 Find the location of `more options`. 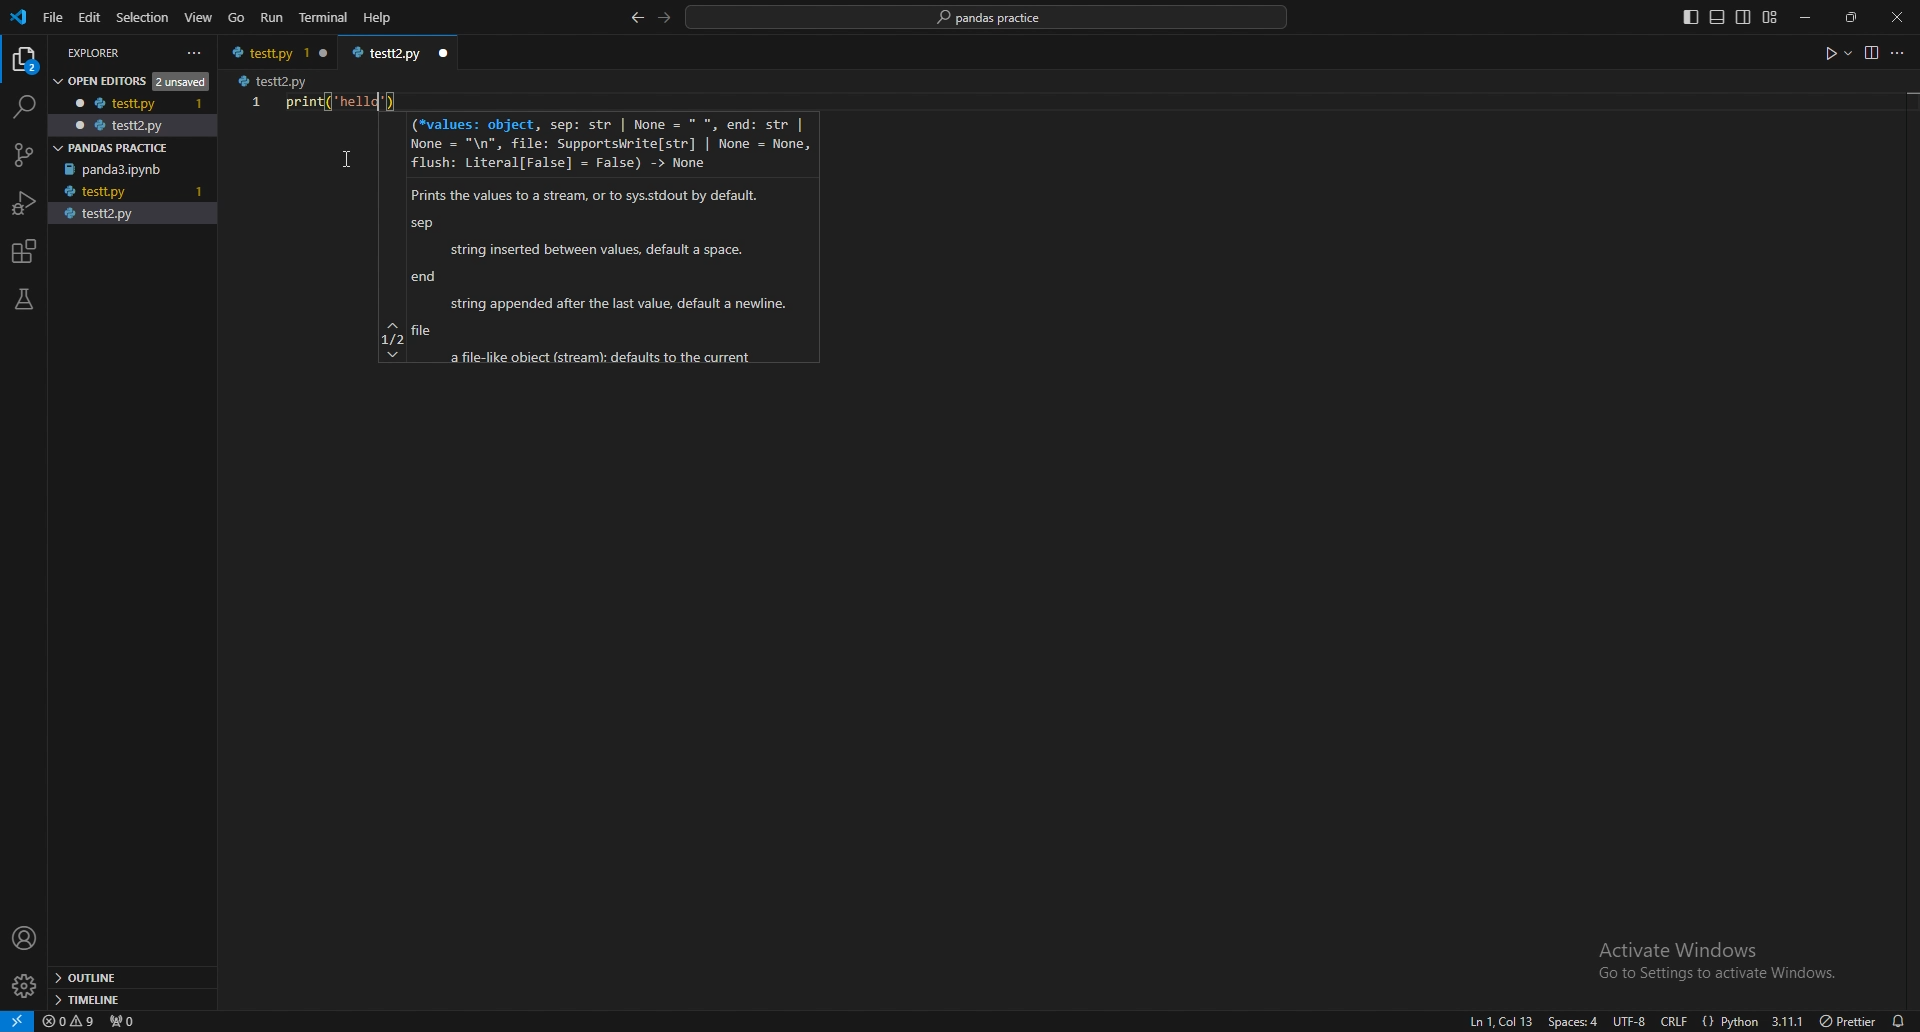

more options is located at coordinates (1901, 55).